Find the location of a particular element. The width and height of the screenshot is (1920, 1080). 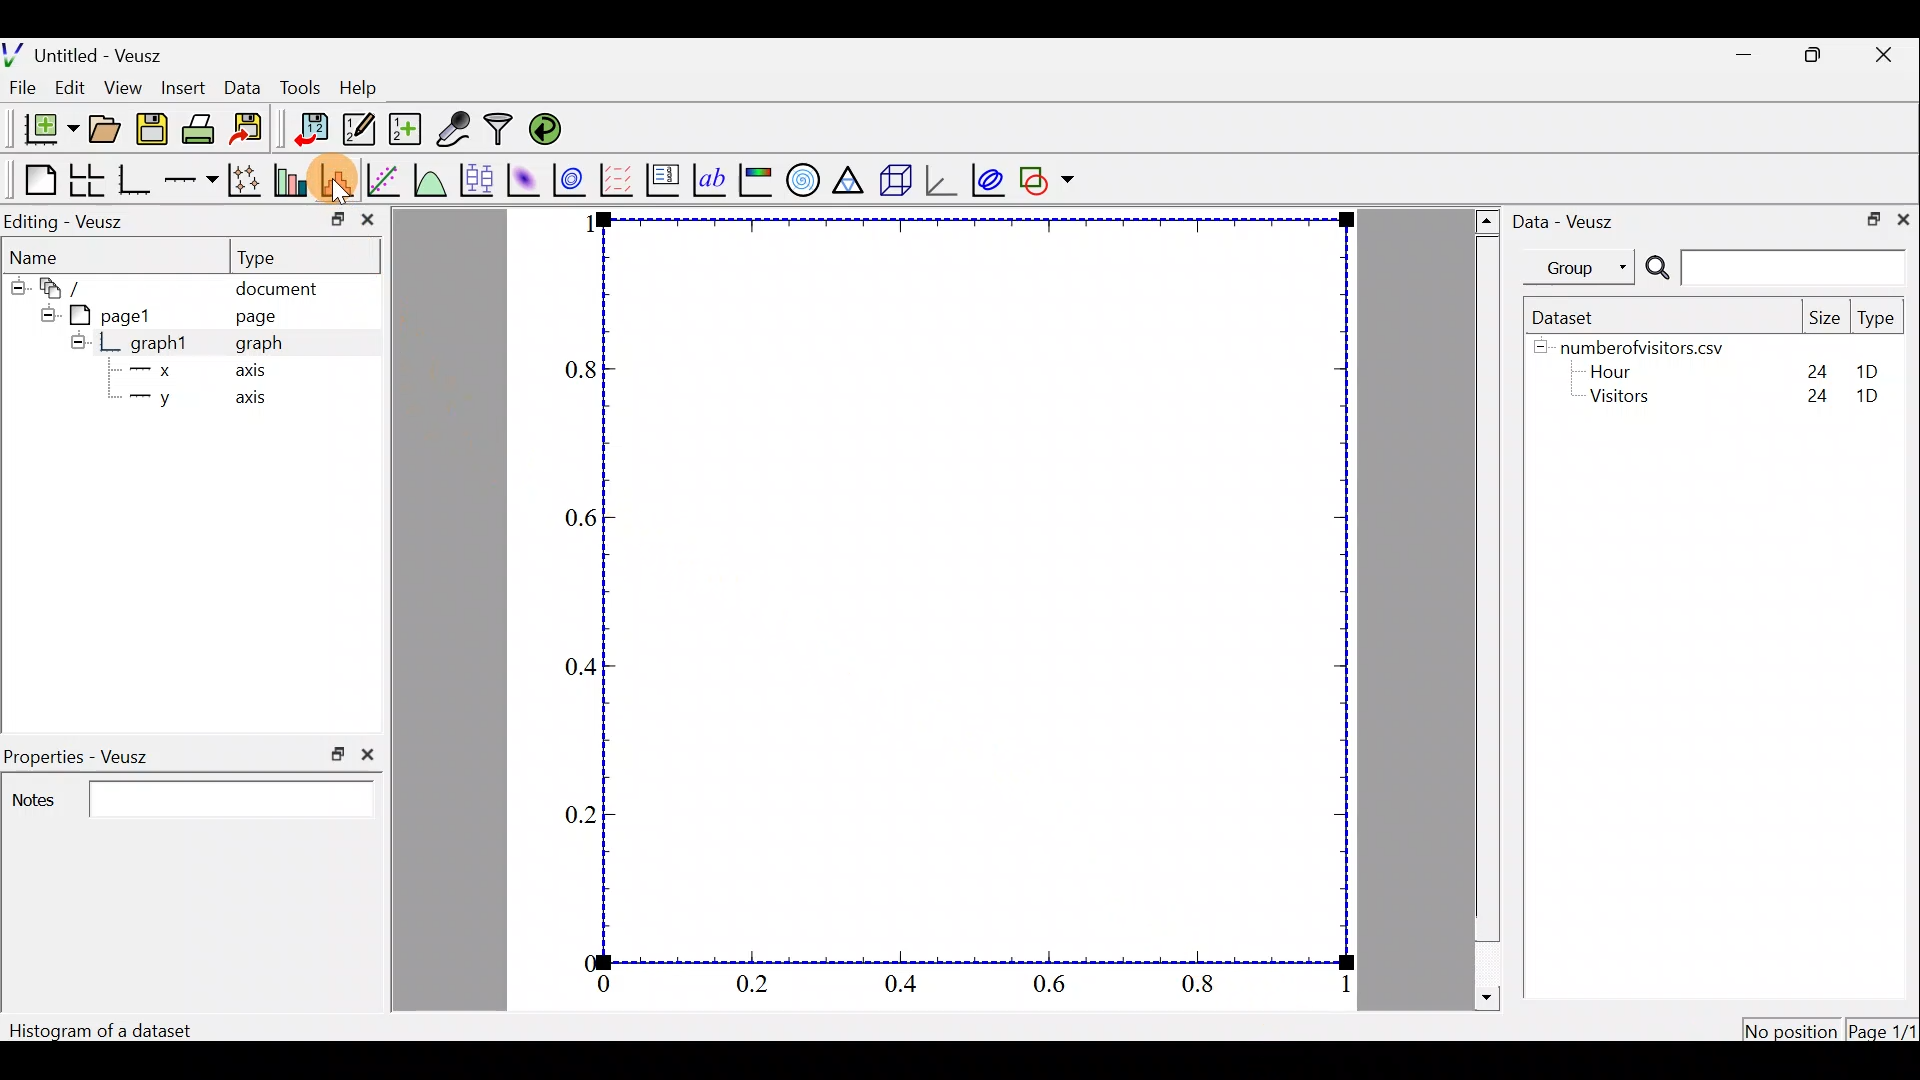

Type is located at coordinates (1876, 317).